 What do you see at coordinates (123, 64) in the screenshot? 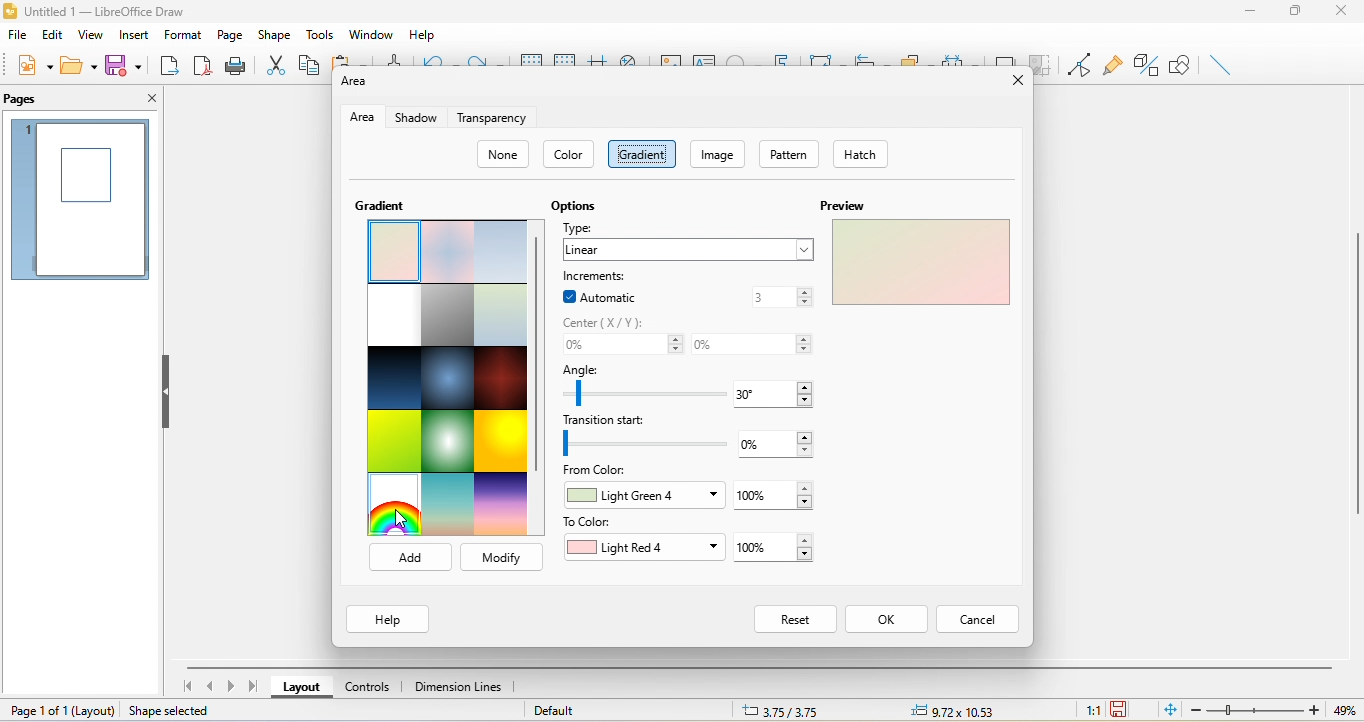
I see `save` at bounding box center [123, 64].